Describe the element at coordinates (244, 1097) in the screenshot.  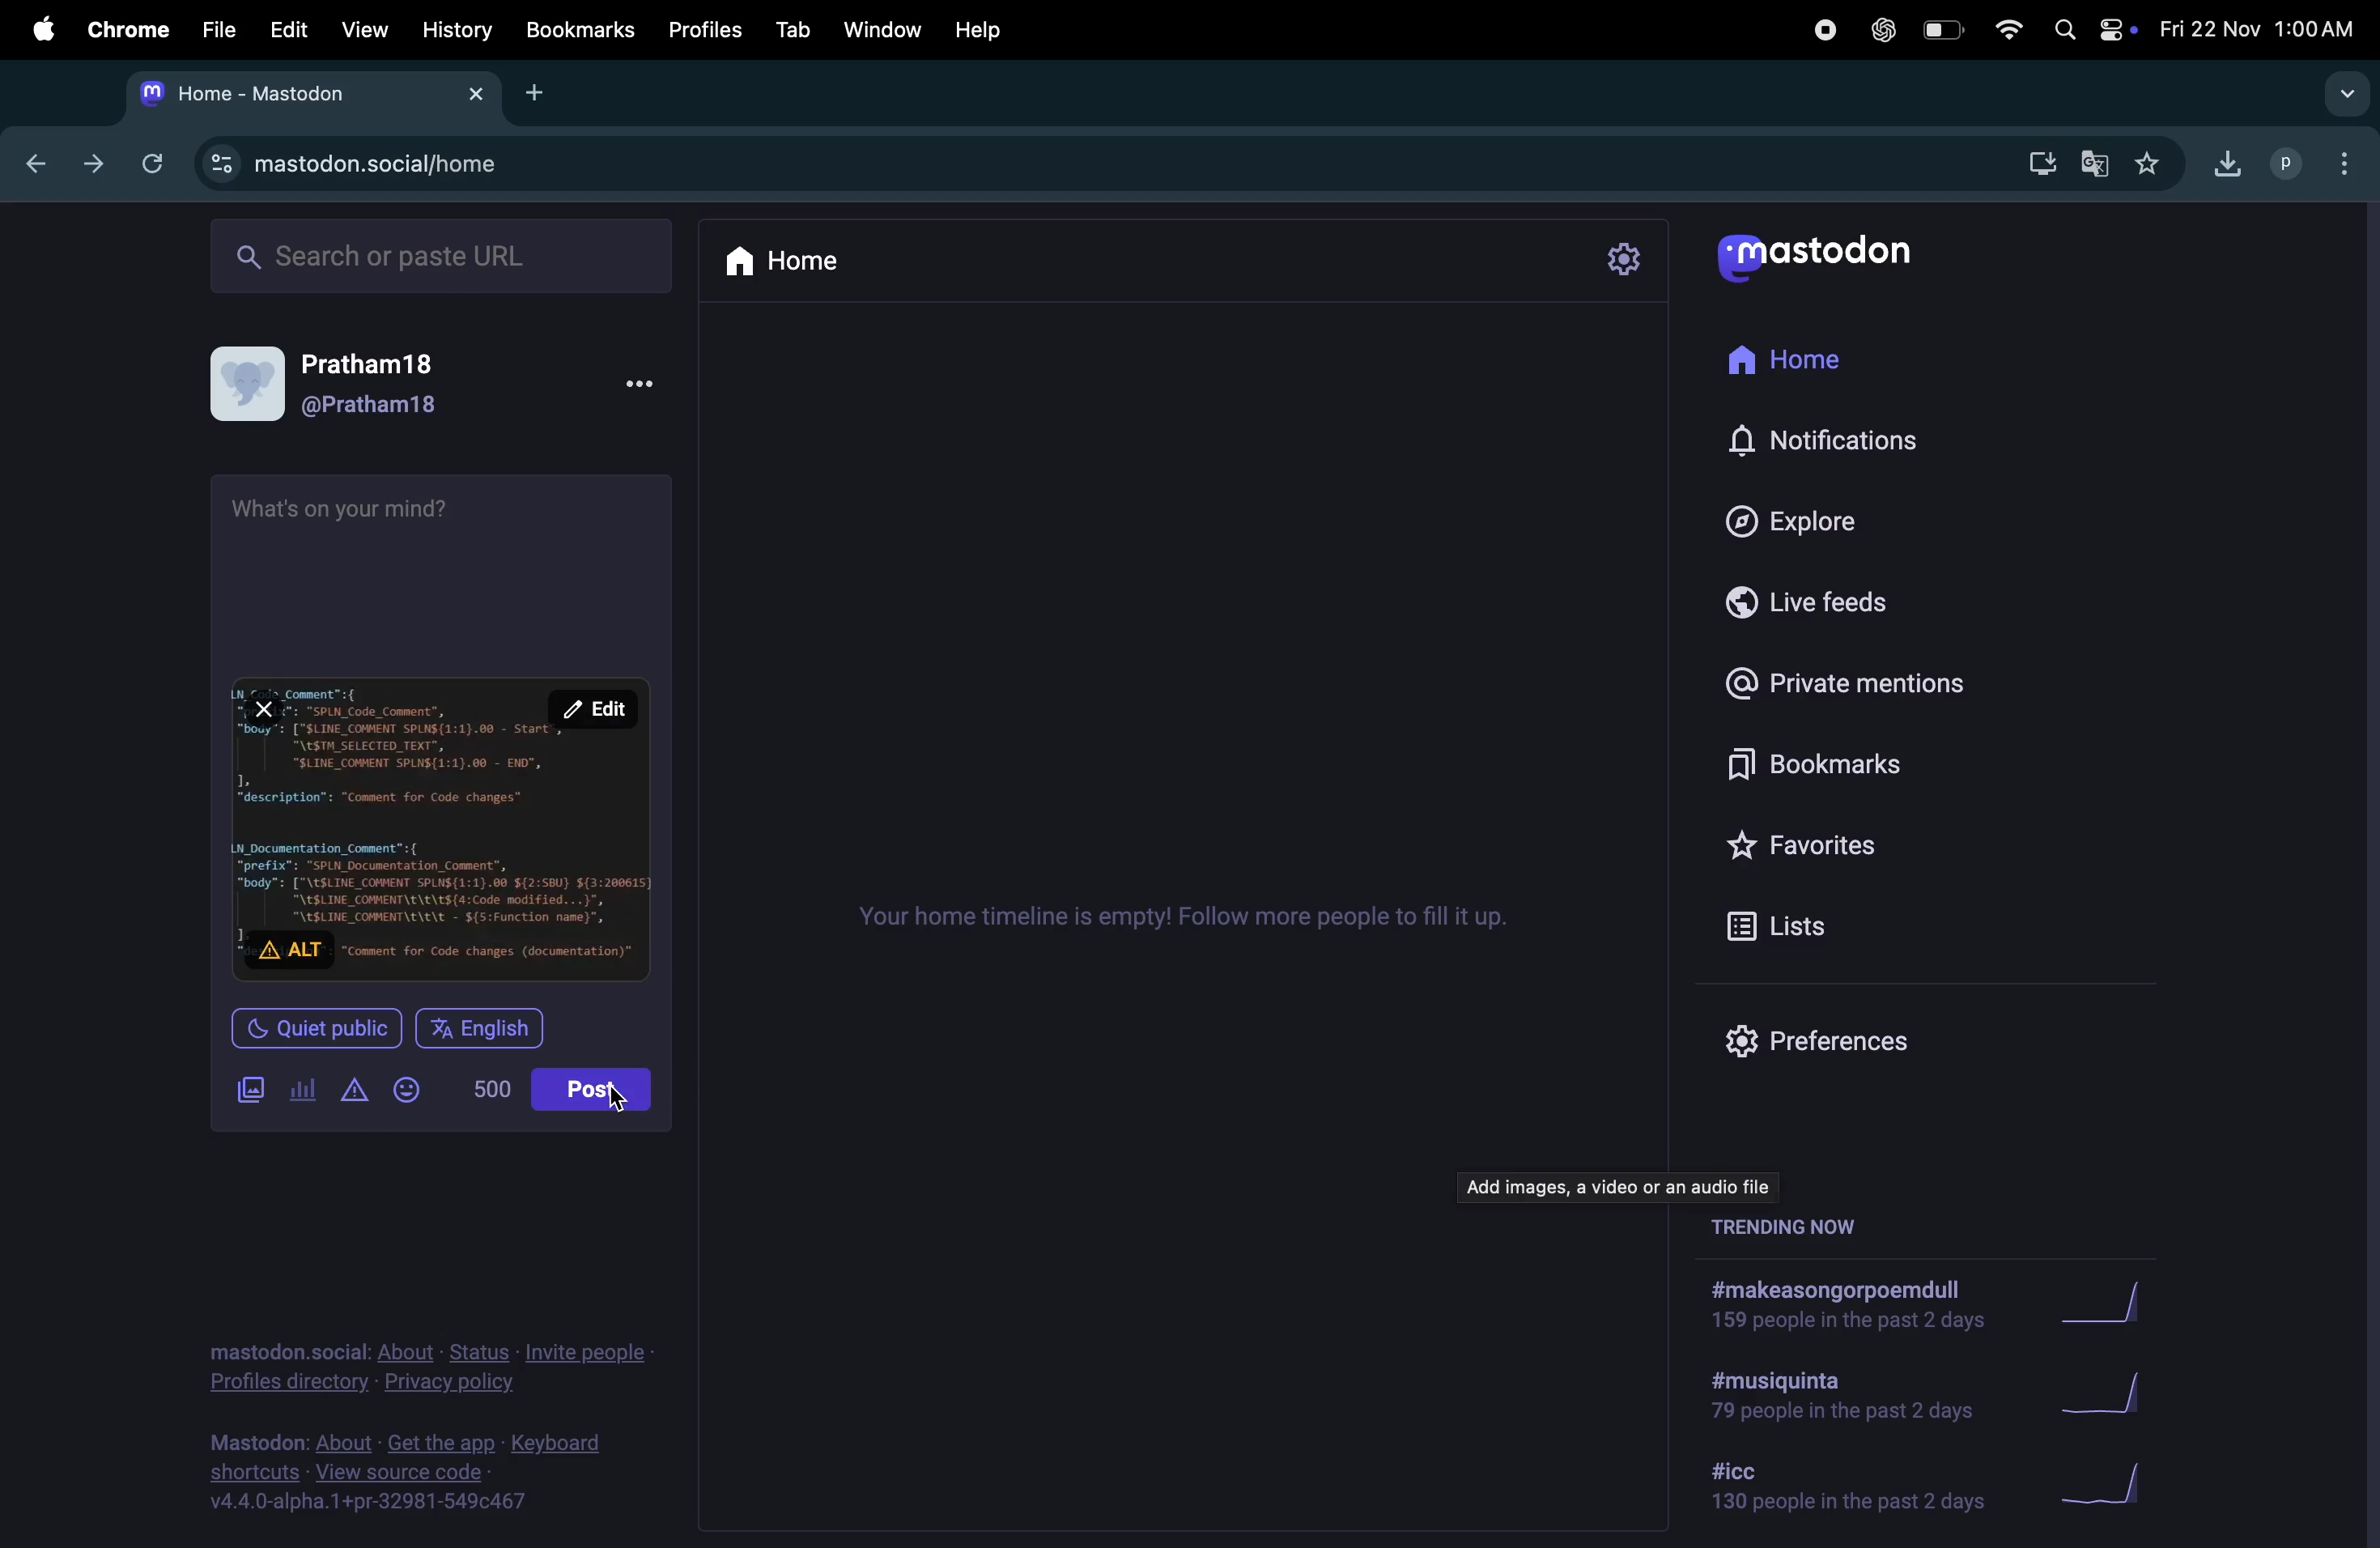
I see `add images` at that location.